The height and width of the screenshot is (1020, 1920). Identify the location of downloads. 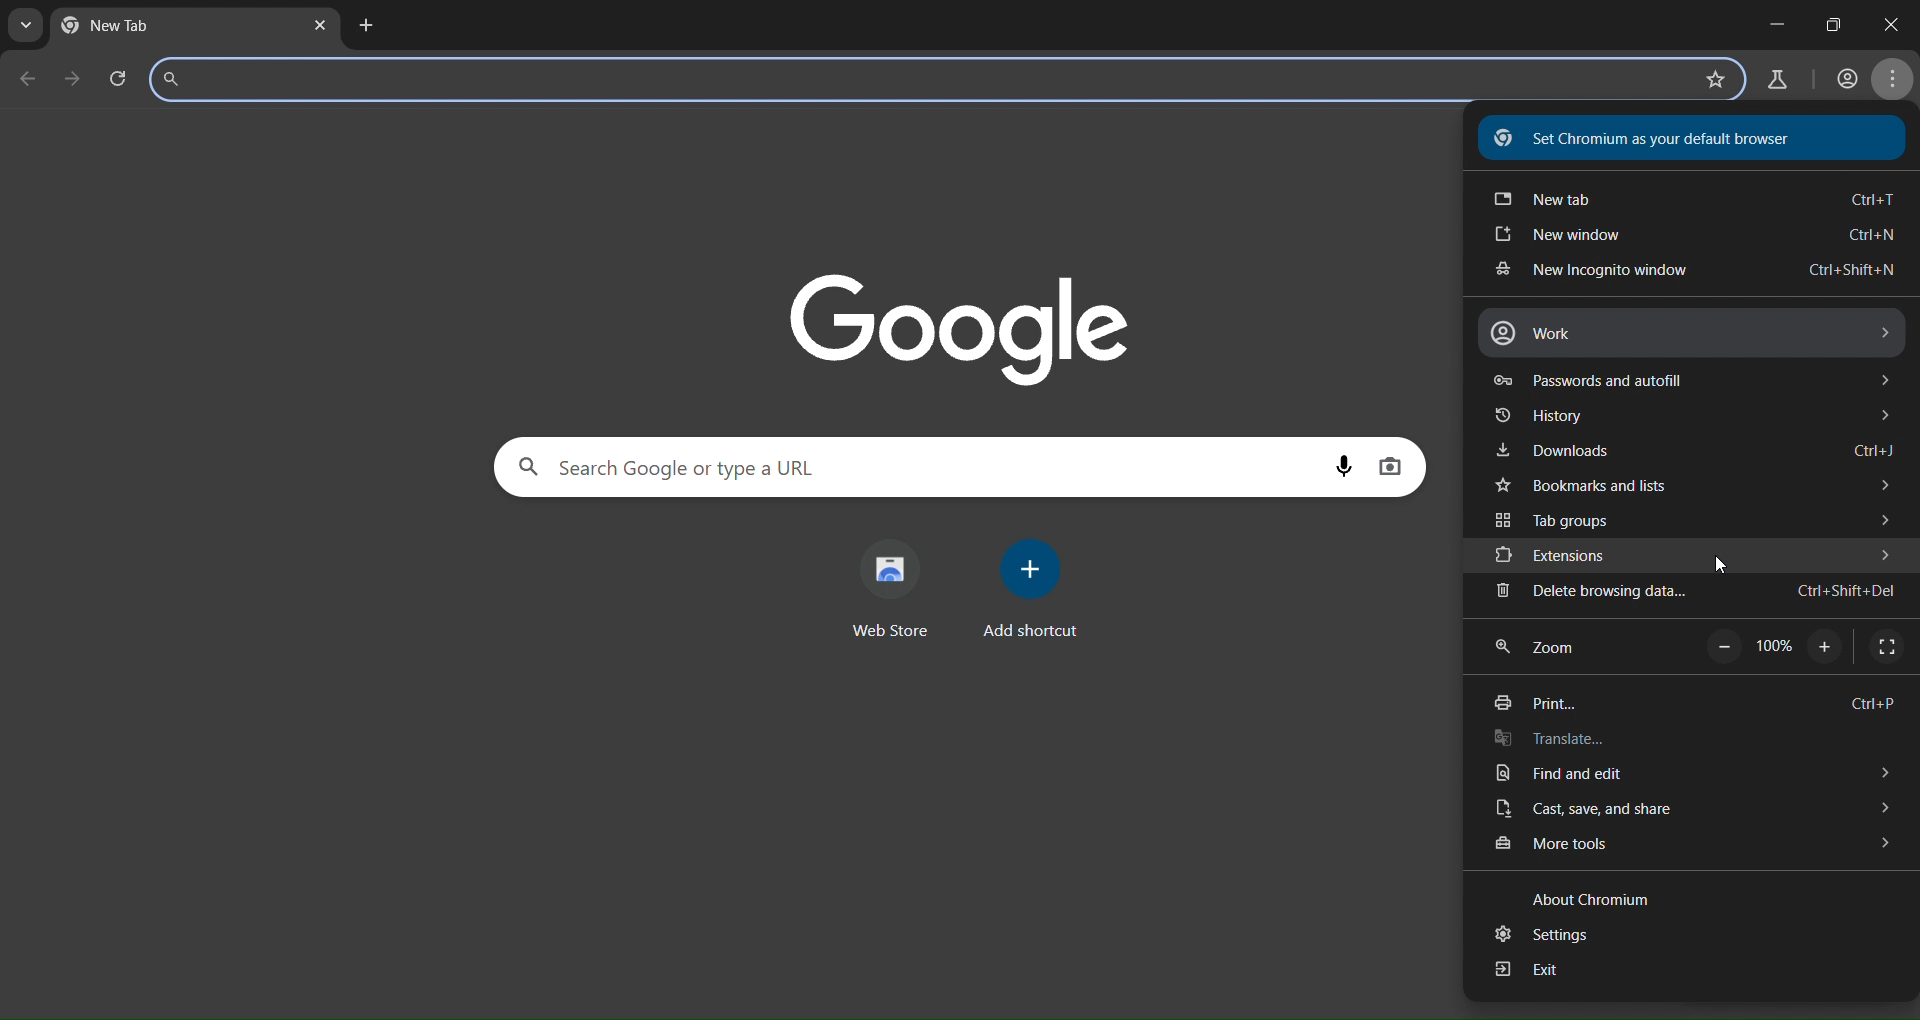
(1692, 452).